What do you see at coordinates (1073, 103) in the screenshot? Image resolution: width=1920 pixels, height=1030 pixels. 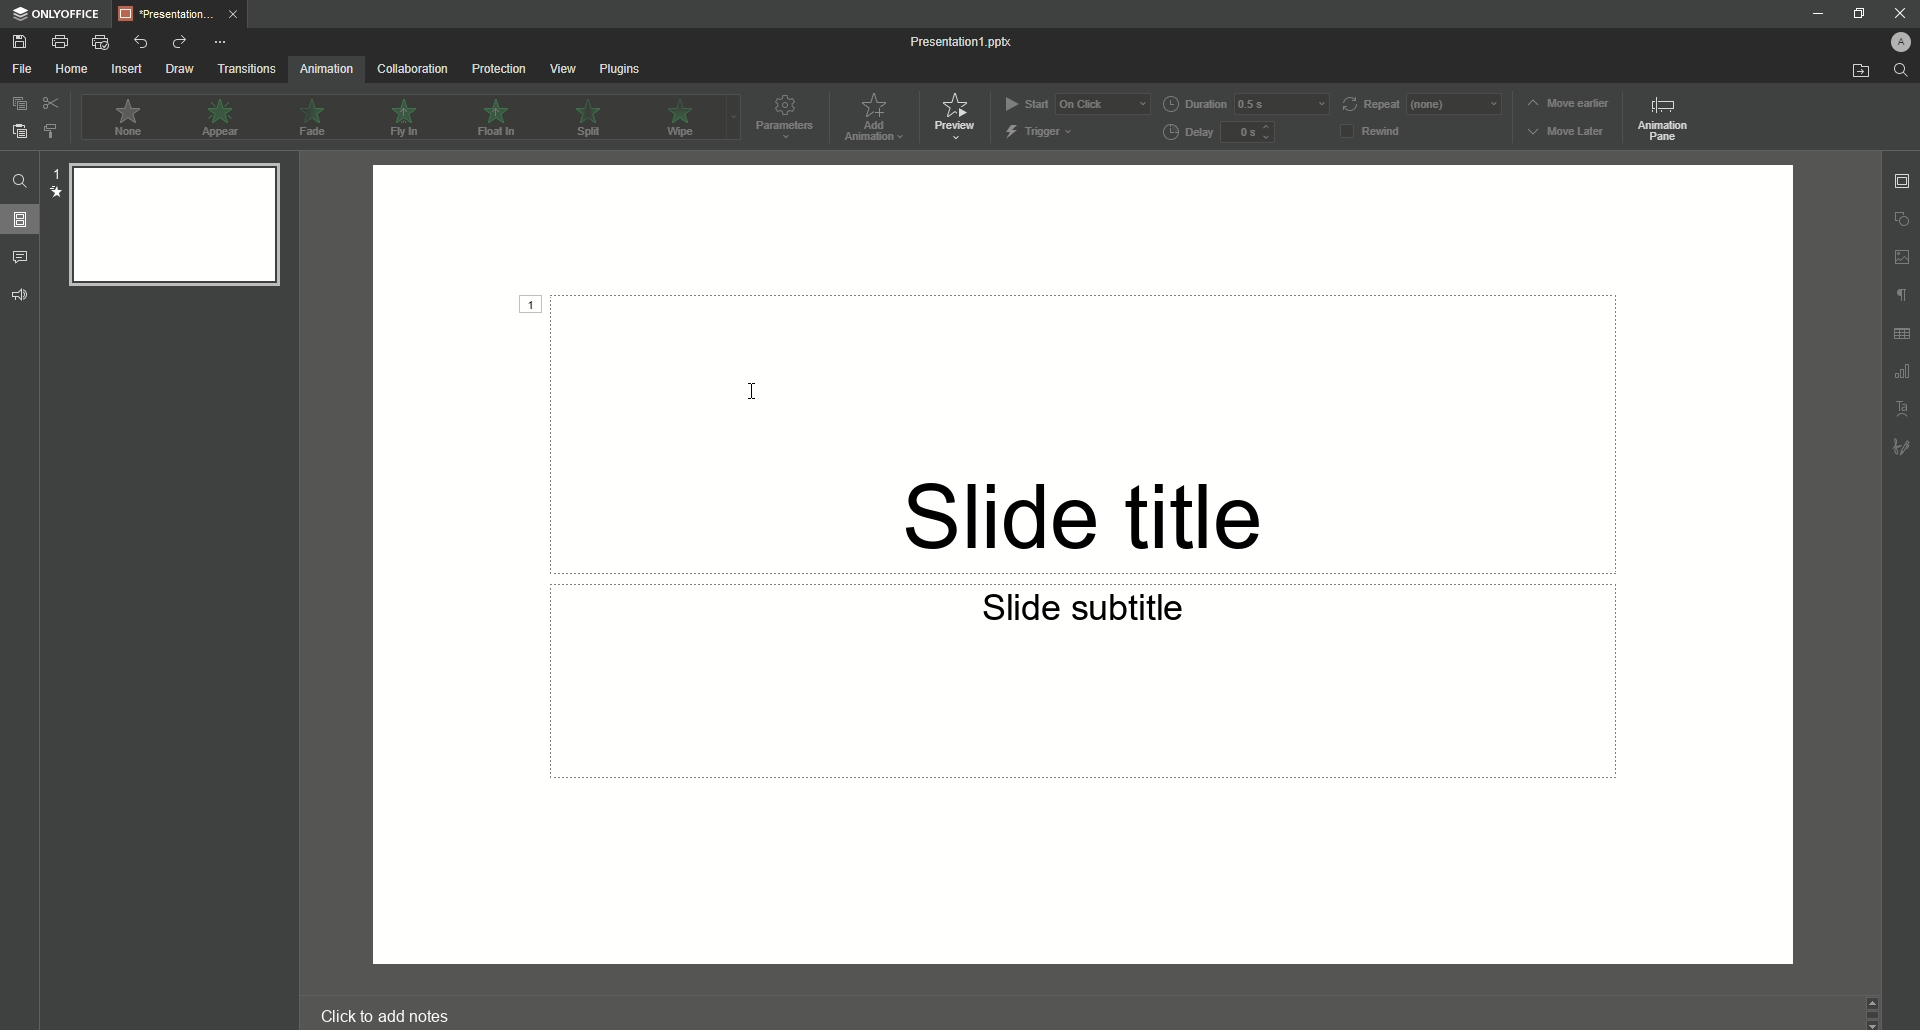 I see `Start` at bounding box center [1073, 103].